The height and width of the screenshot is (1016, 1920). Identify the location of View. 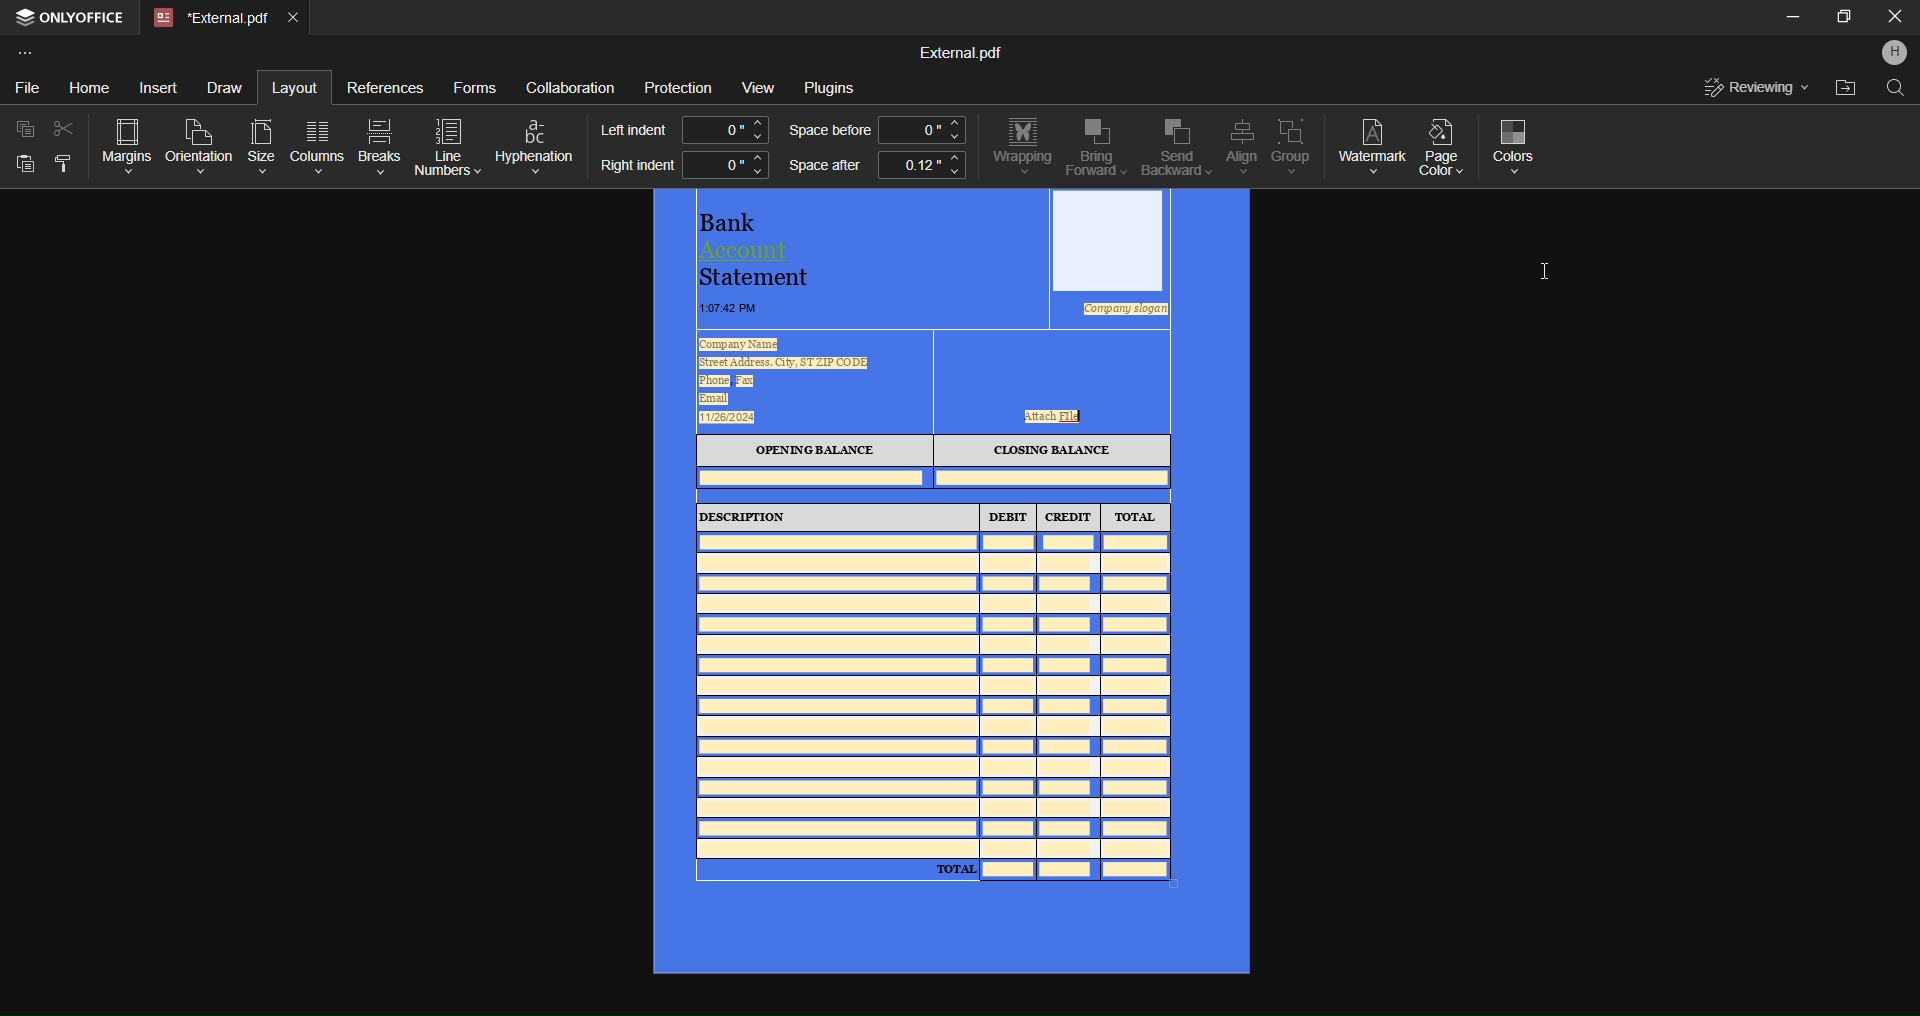
(757, 86).